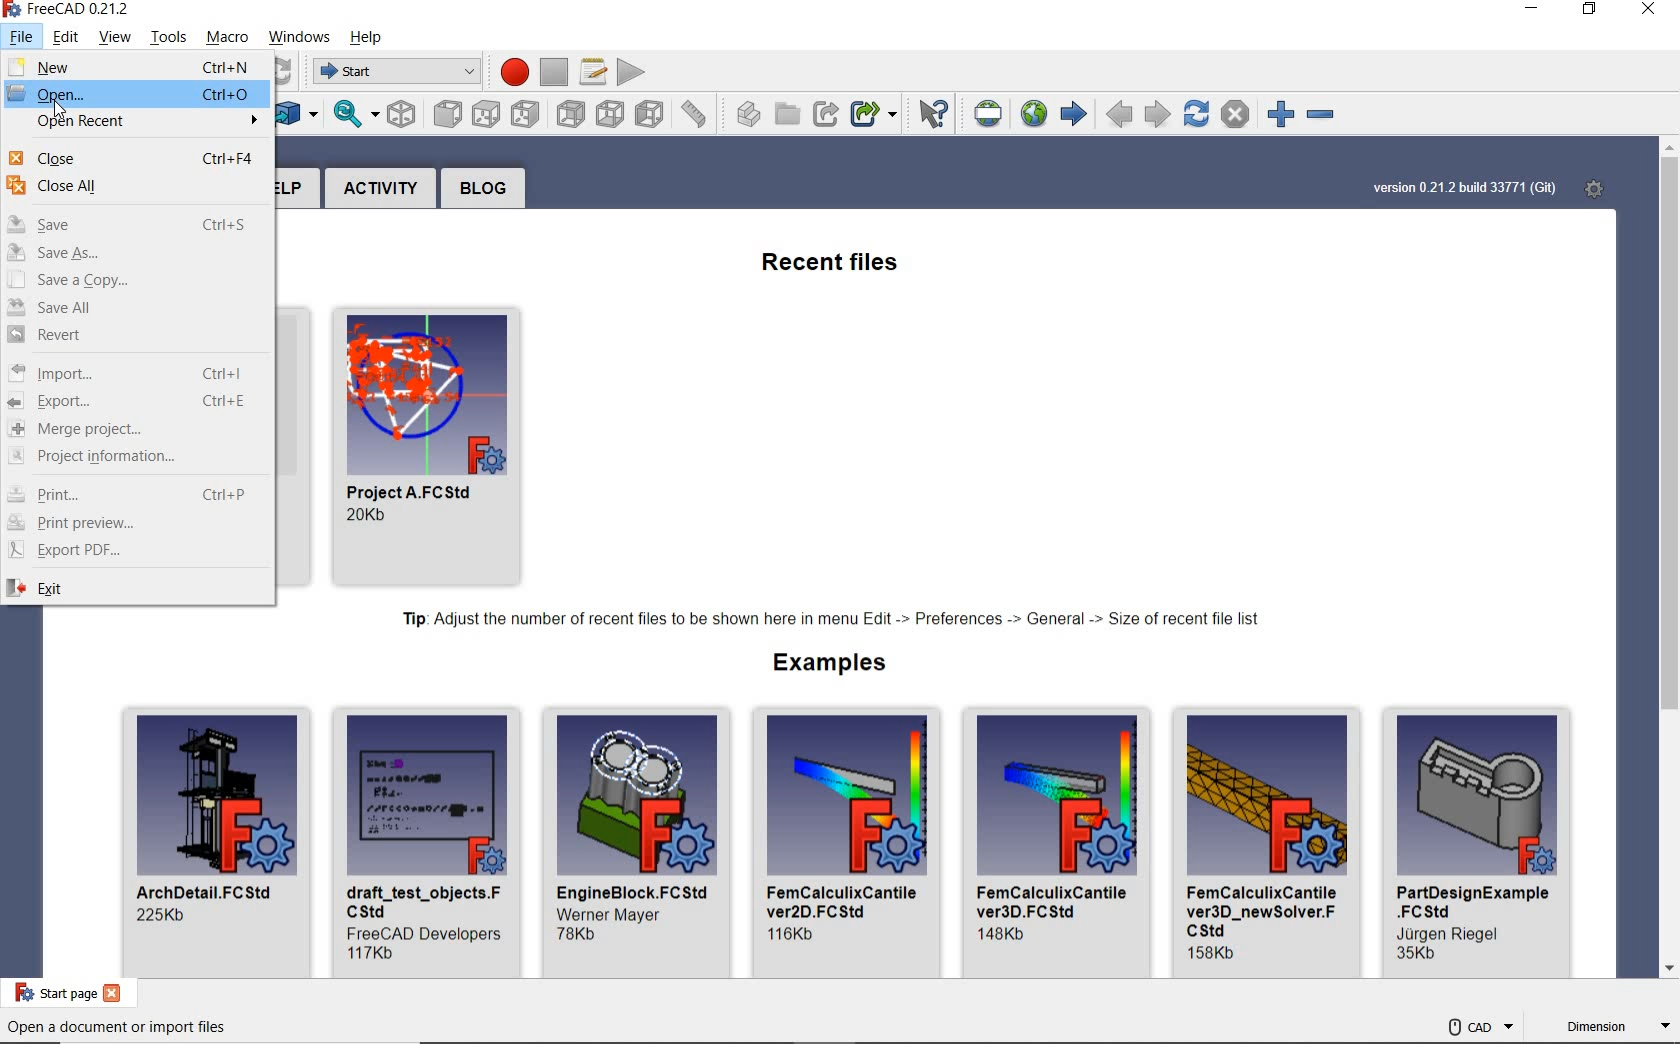  What do you see at coordinates (227, 225) in the screenshot?
I see `Ctrl+S` at bounding box center [227, 225].